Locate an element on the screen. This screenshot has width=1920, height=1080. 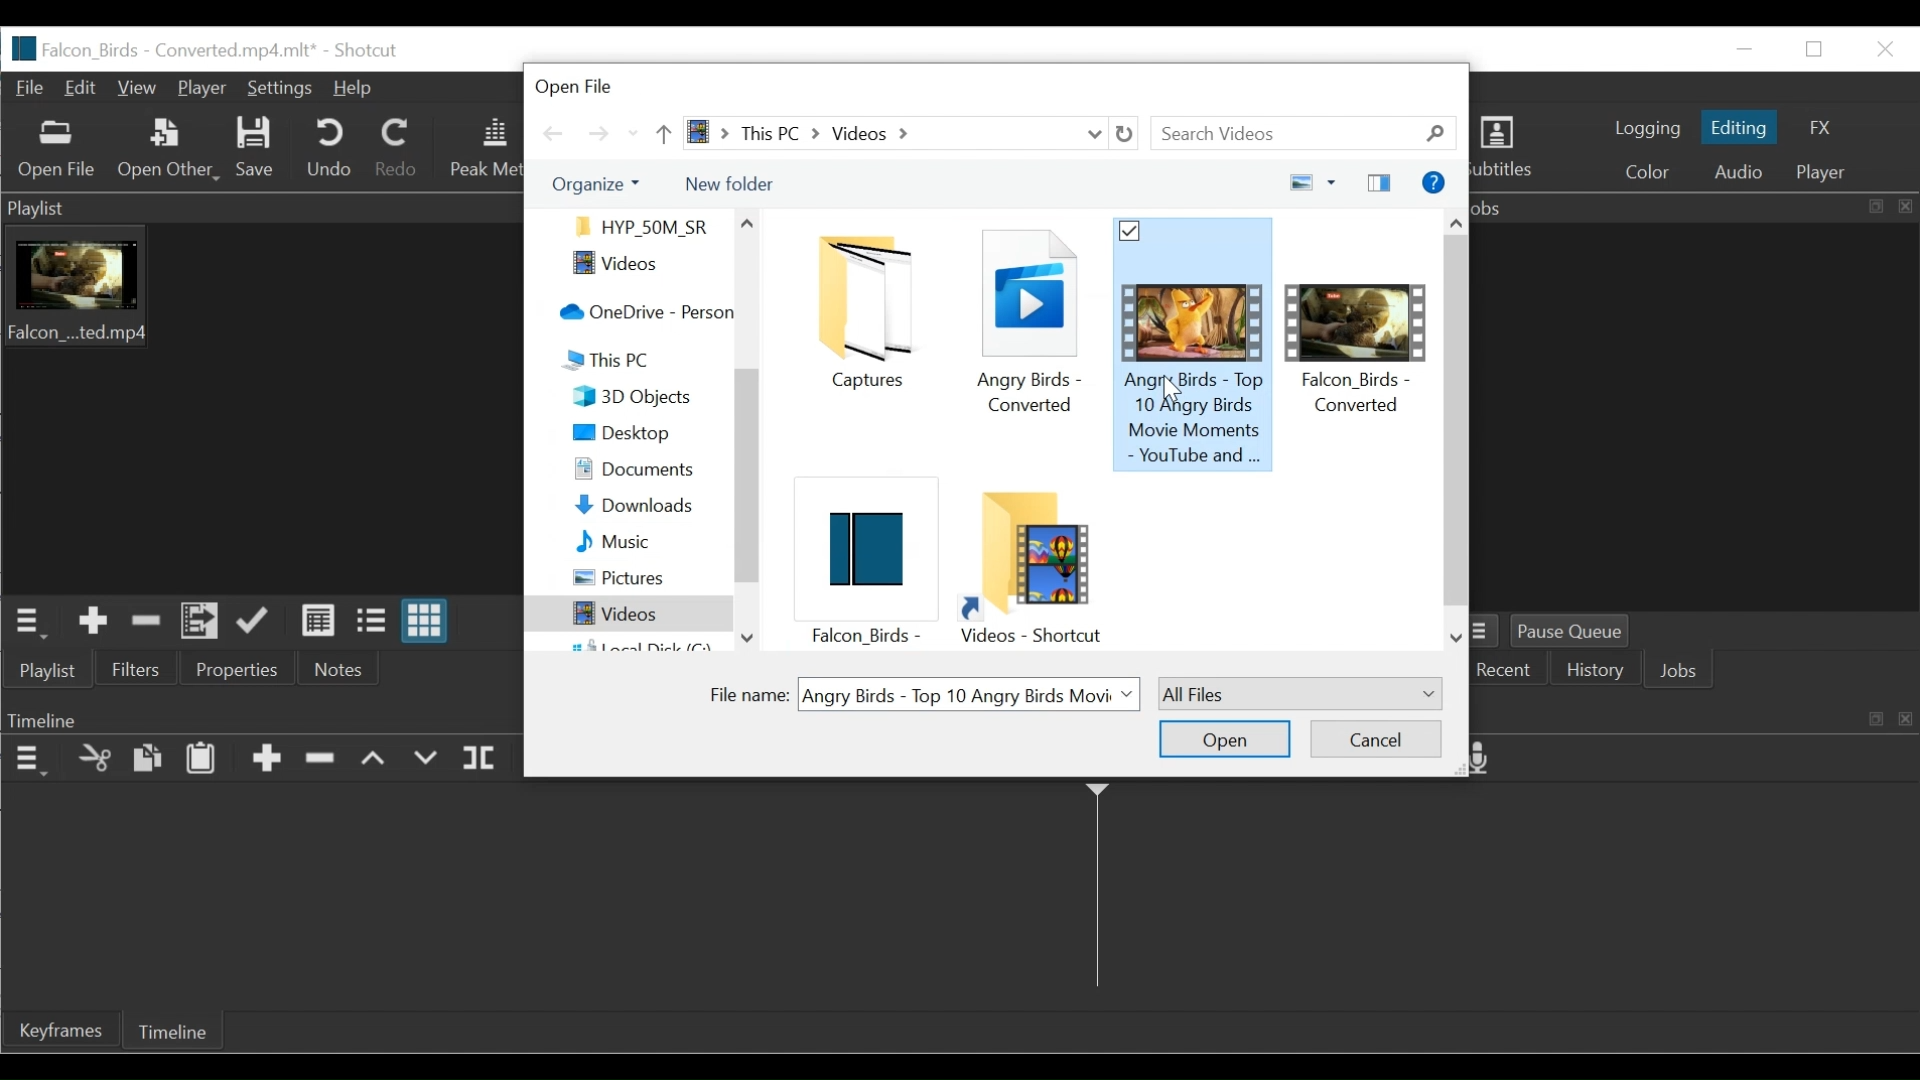
Help is located at coordinates (352, 90).